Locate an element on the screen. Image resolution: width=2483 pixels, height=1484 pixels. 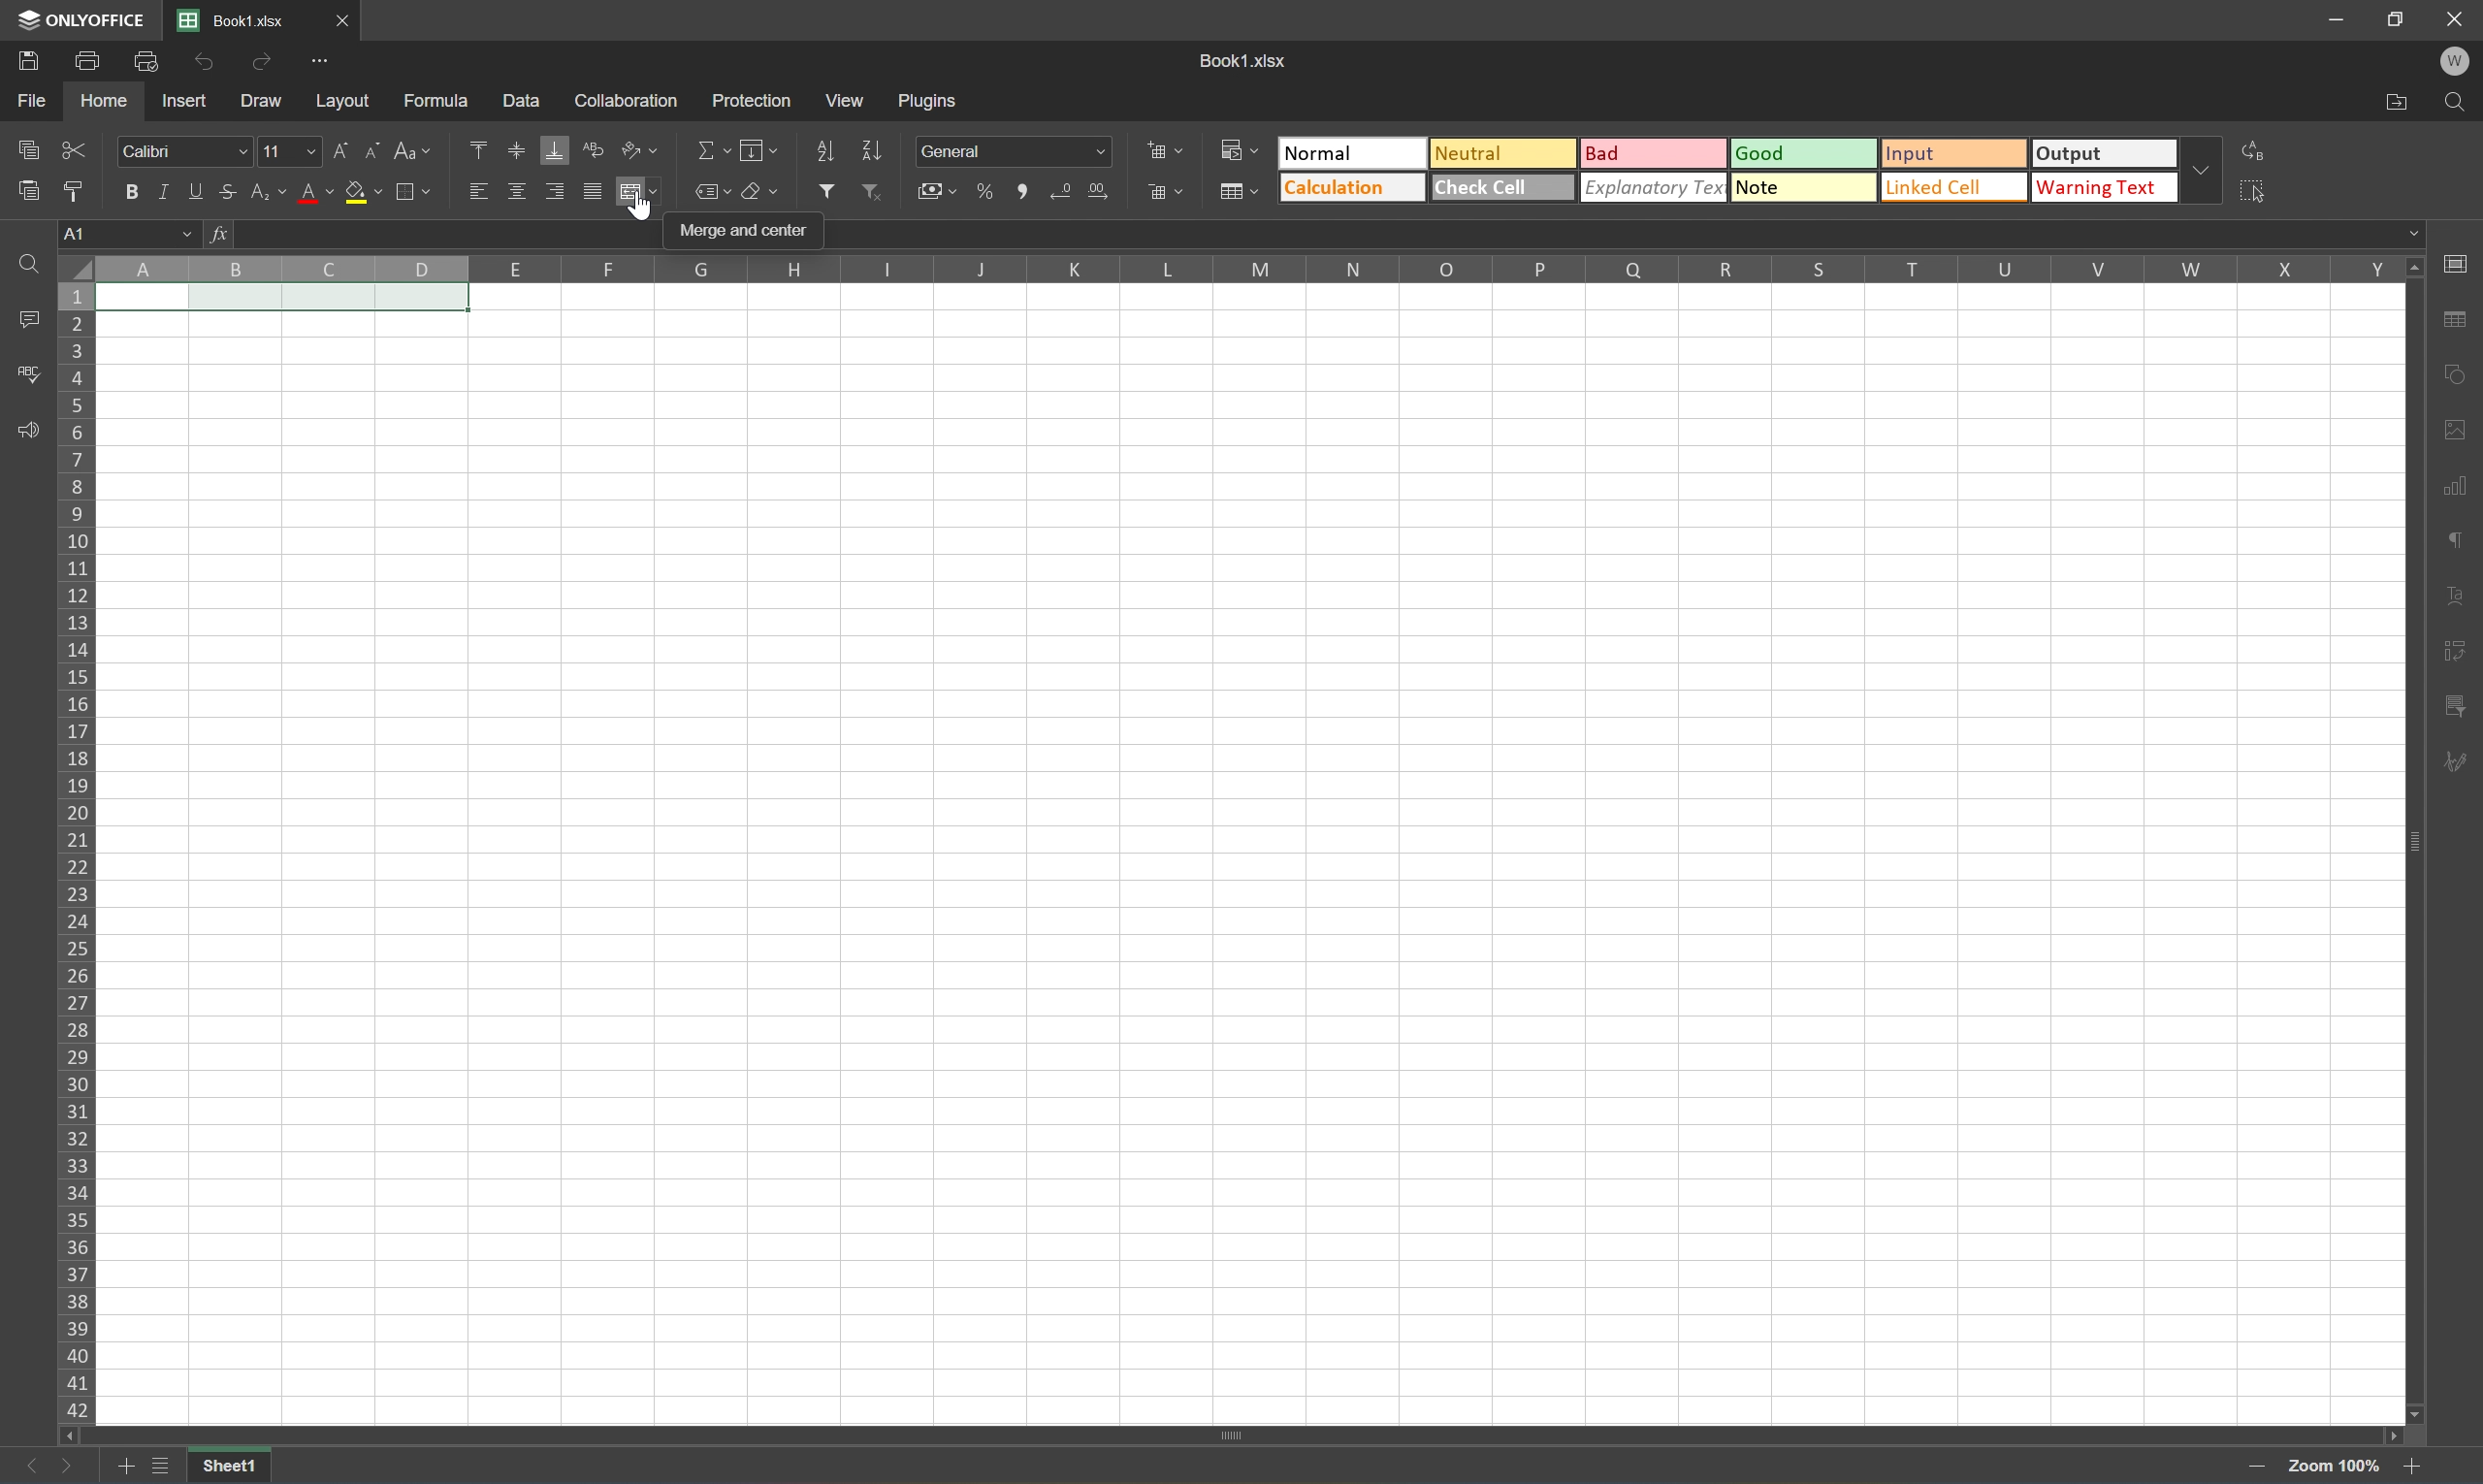
Decrease decimal is located at coordinates (1066, 191).